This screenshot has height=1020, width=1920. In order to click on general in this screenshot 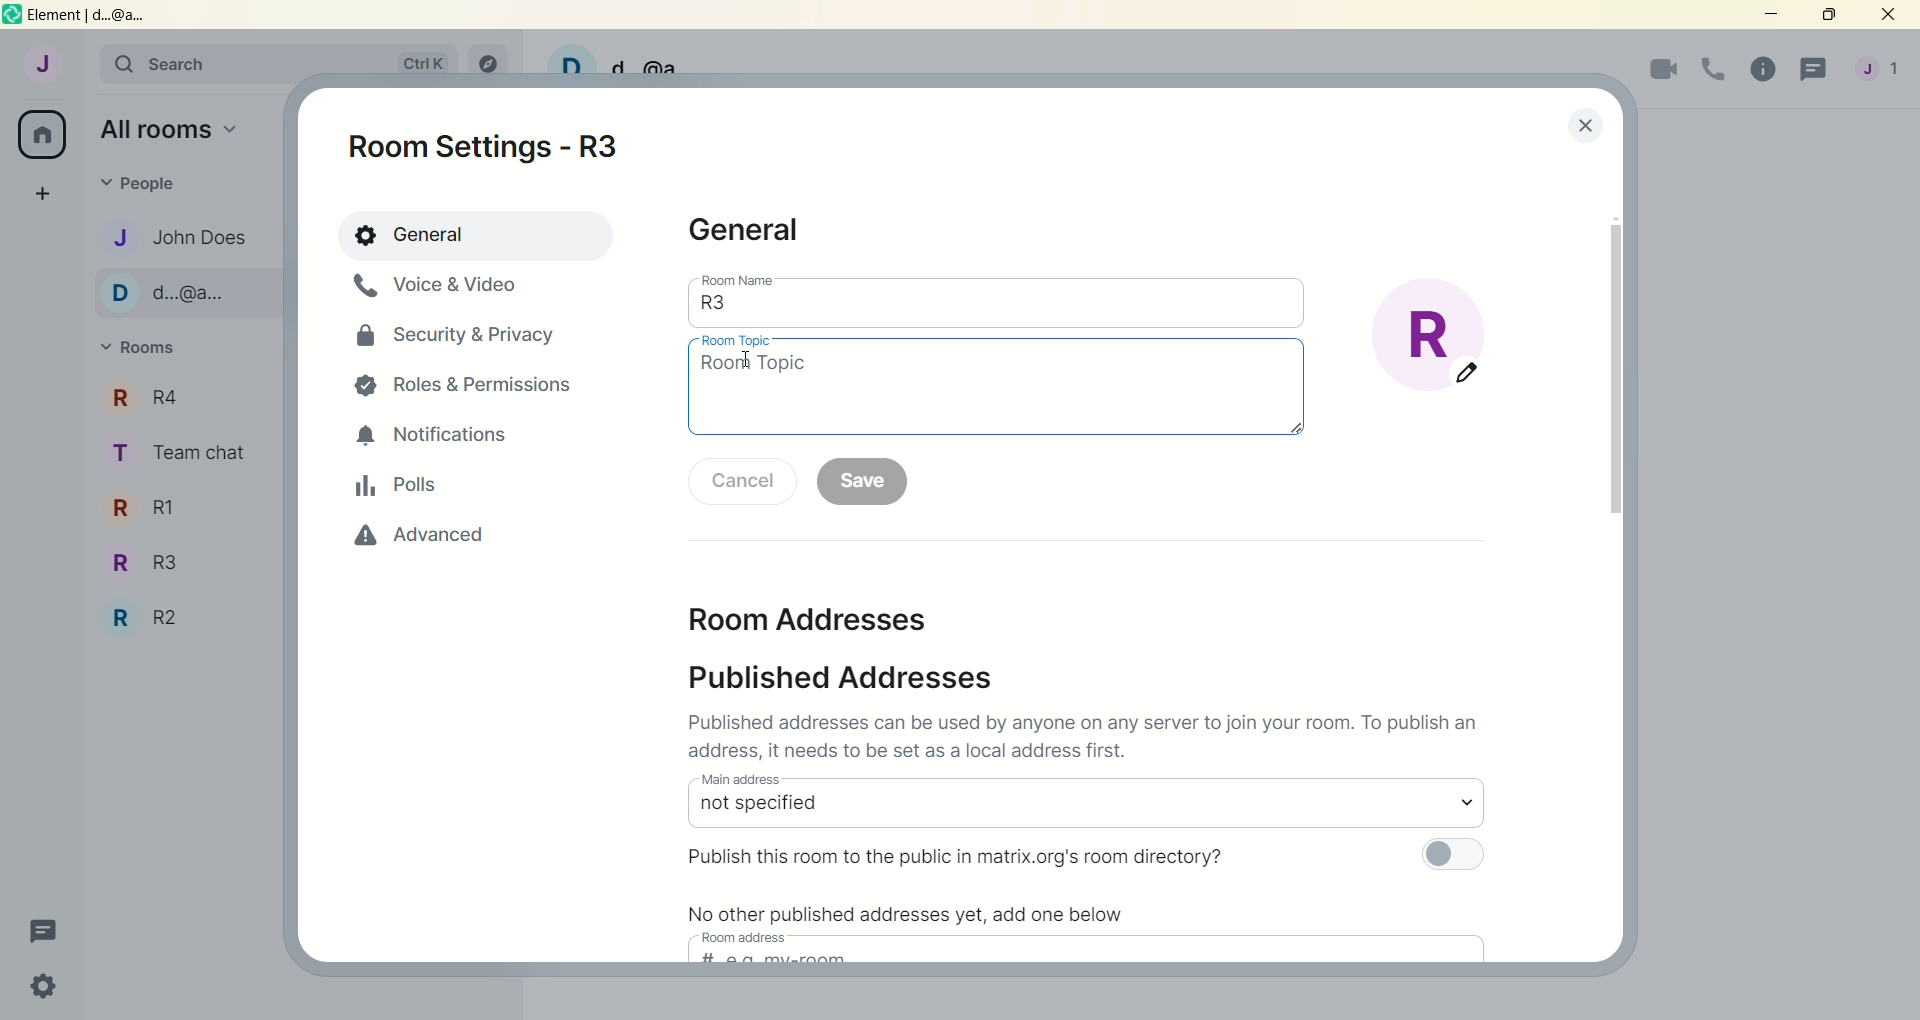, I will do `click(747, 231)`.